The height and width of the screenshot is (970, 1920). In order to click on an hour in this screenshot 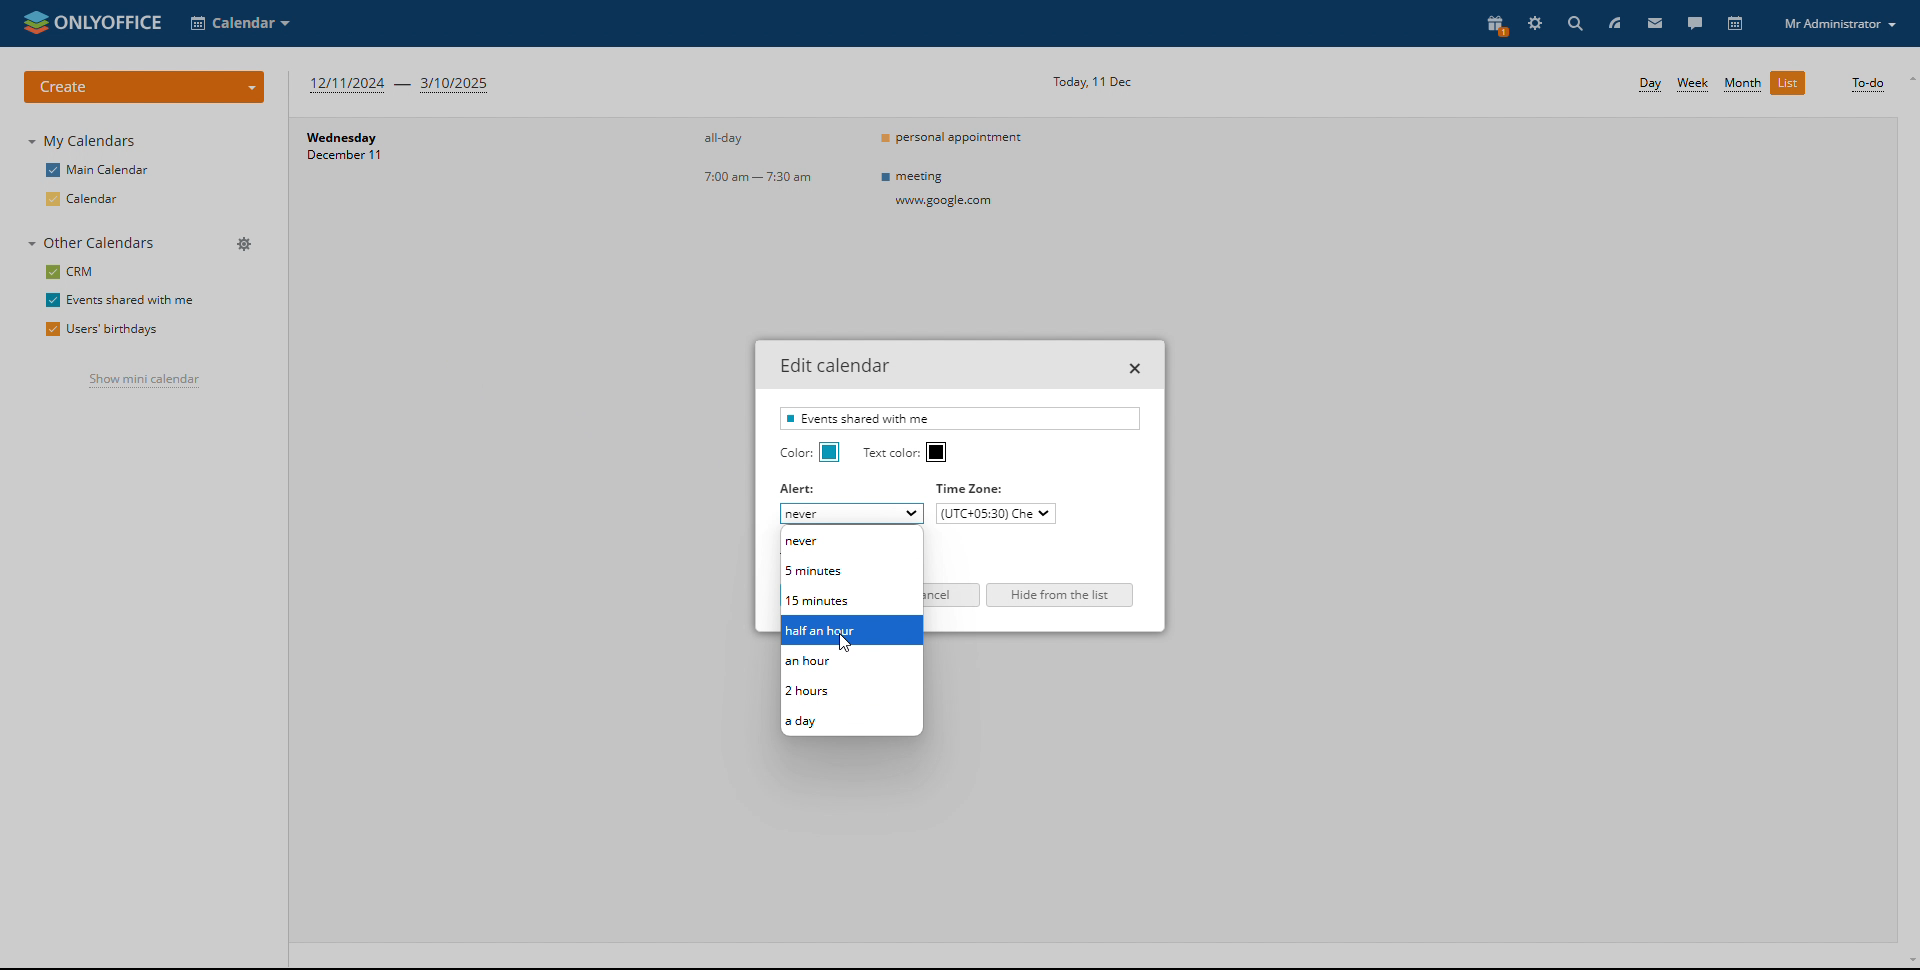, I will do `click(851, 663)`.